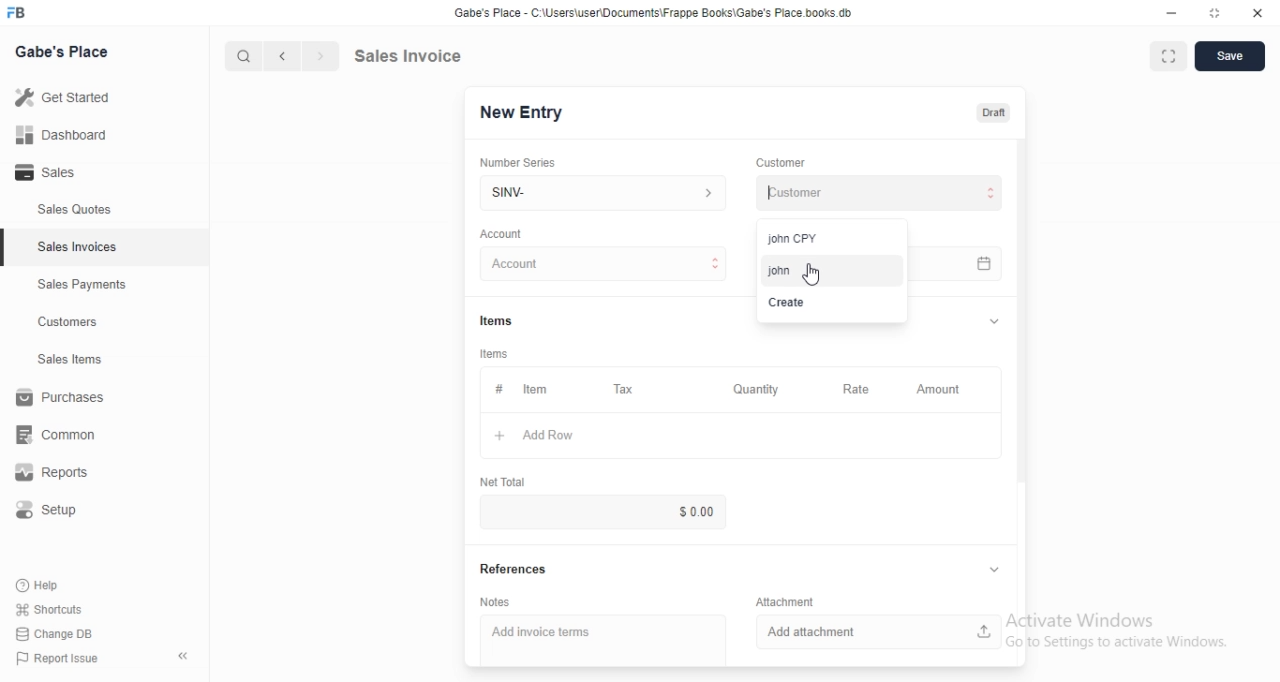  I want to click on Gabe's Place - C \Wsers\usenDocuments\Frappe Books\Gabe's Place books db, so click(658, 16).